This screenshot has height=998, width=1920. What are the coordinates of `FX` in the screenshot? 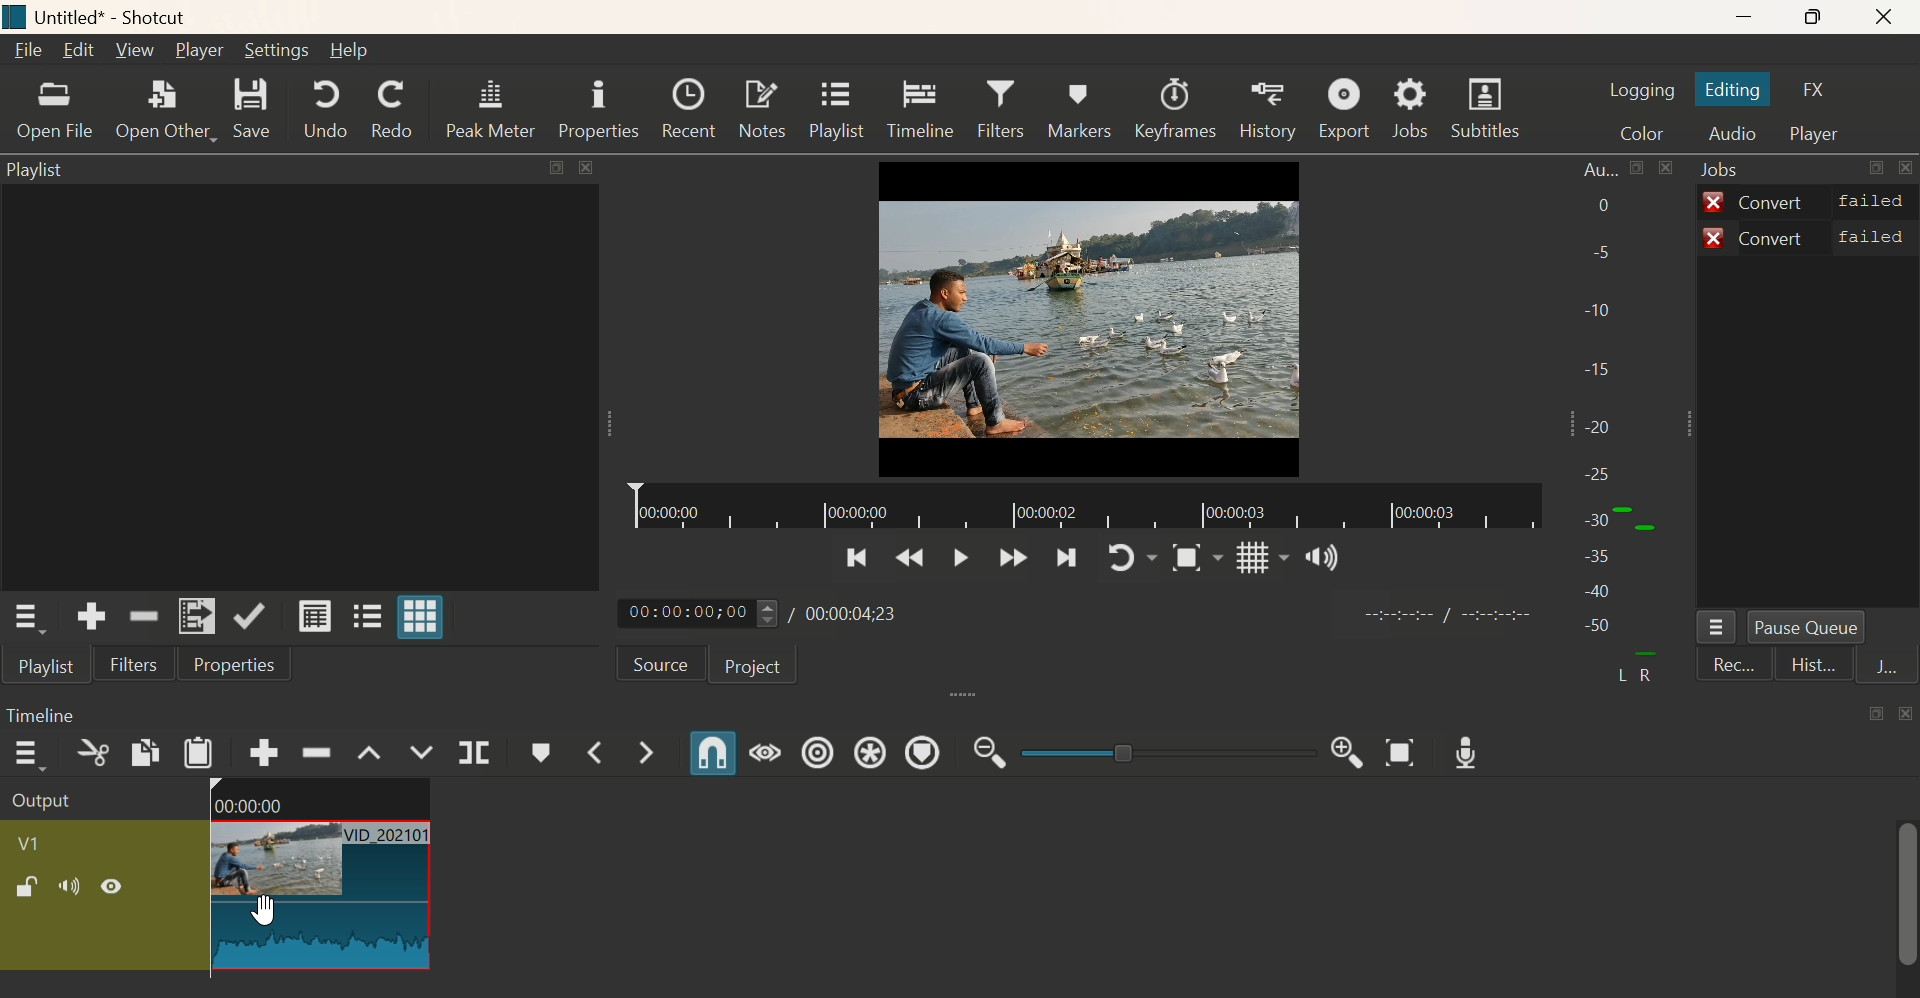 It's located at (1821, 90).